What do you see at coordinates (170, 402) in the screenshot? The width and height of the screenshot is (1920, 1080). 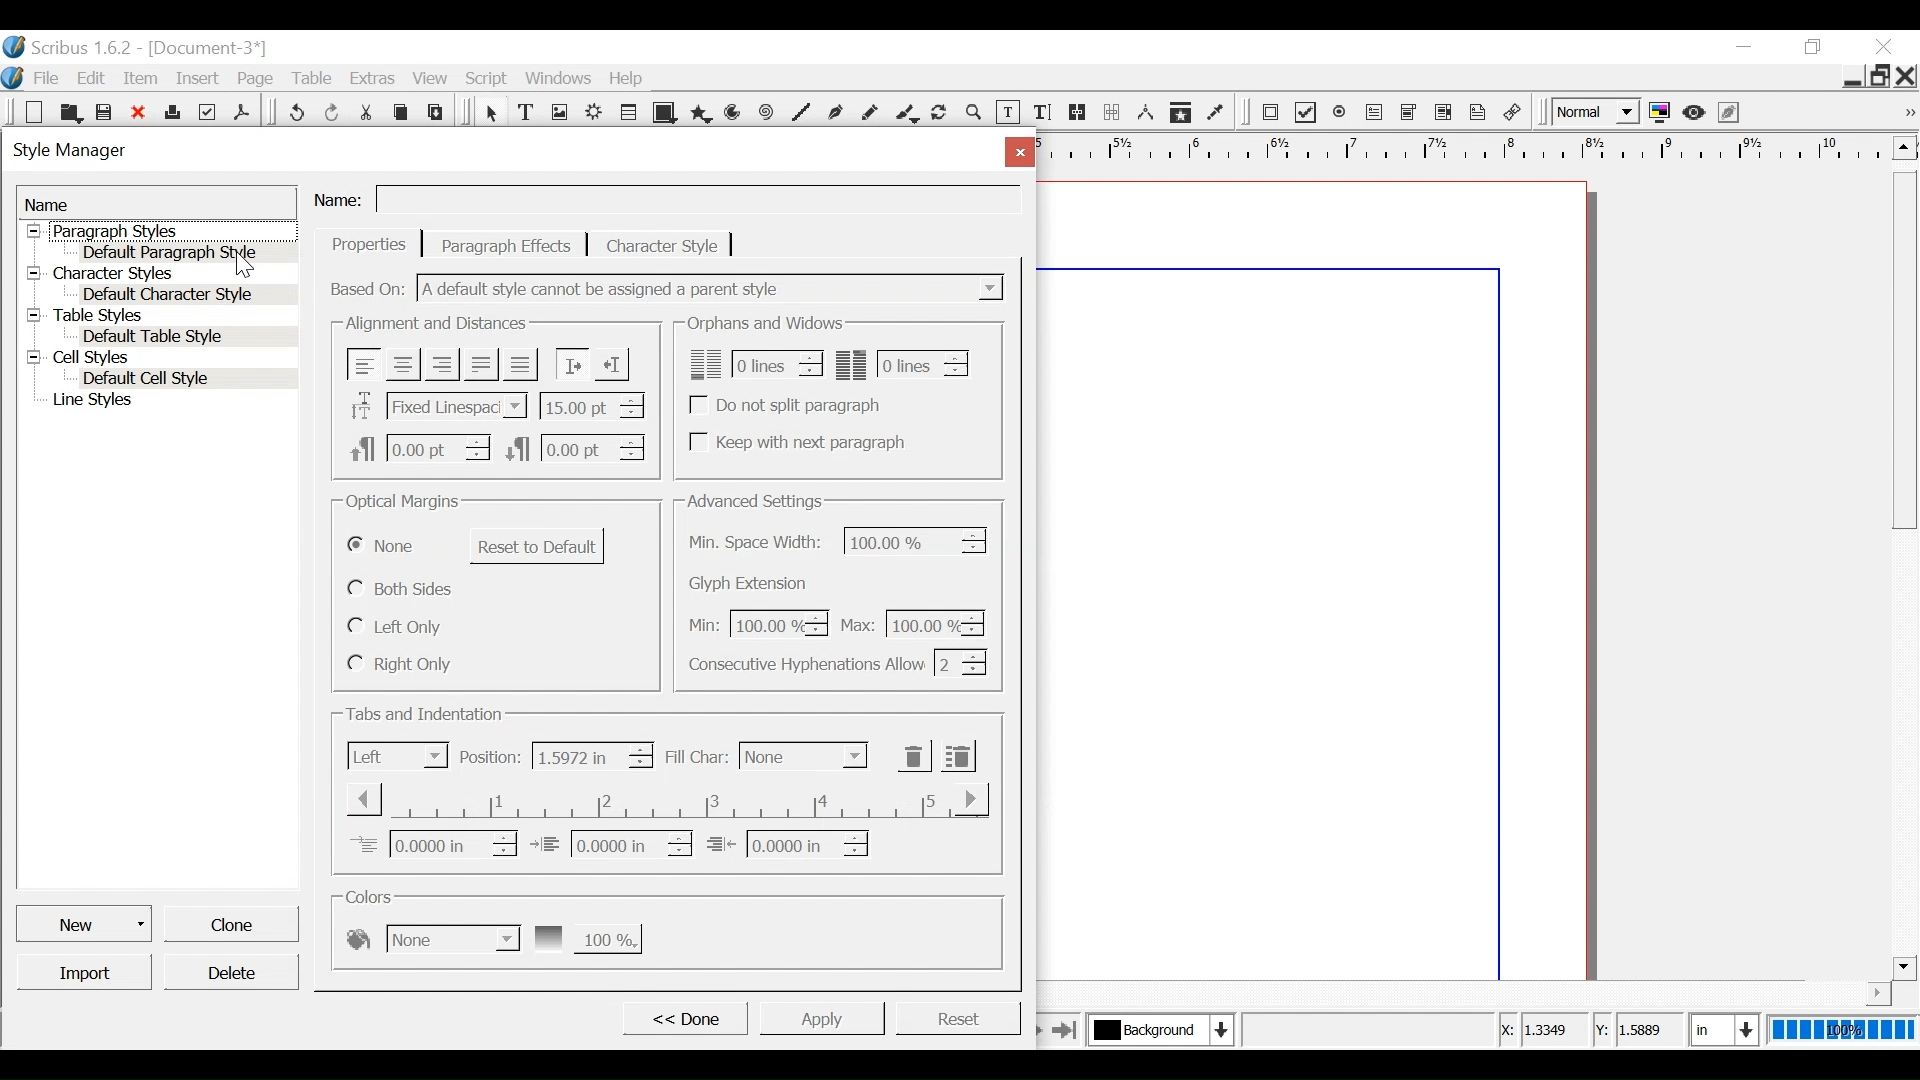 I see `line Styles` at bounding box center [170, 402].